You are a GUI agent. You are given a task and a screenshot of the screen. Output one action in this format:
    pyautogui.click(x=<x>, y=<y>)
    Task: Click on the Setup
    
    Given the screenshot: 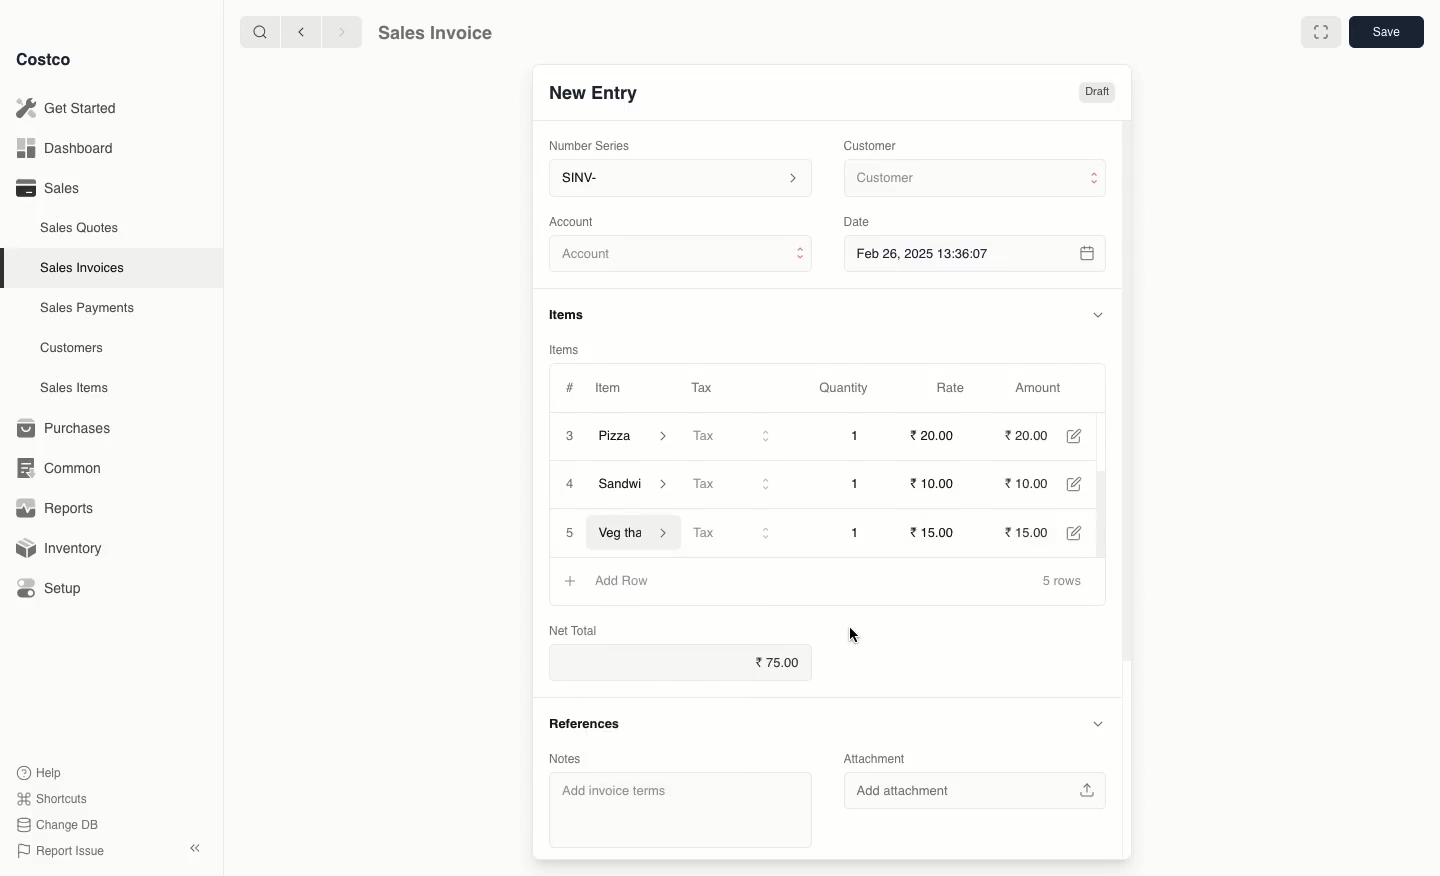 What is the action you would take?
    pyautogui.click(x=57, y=588)
    